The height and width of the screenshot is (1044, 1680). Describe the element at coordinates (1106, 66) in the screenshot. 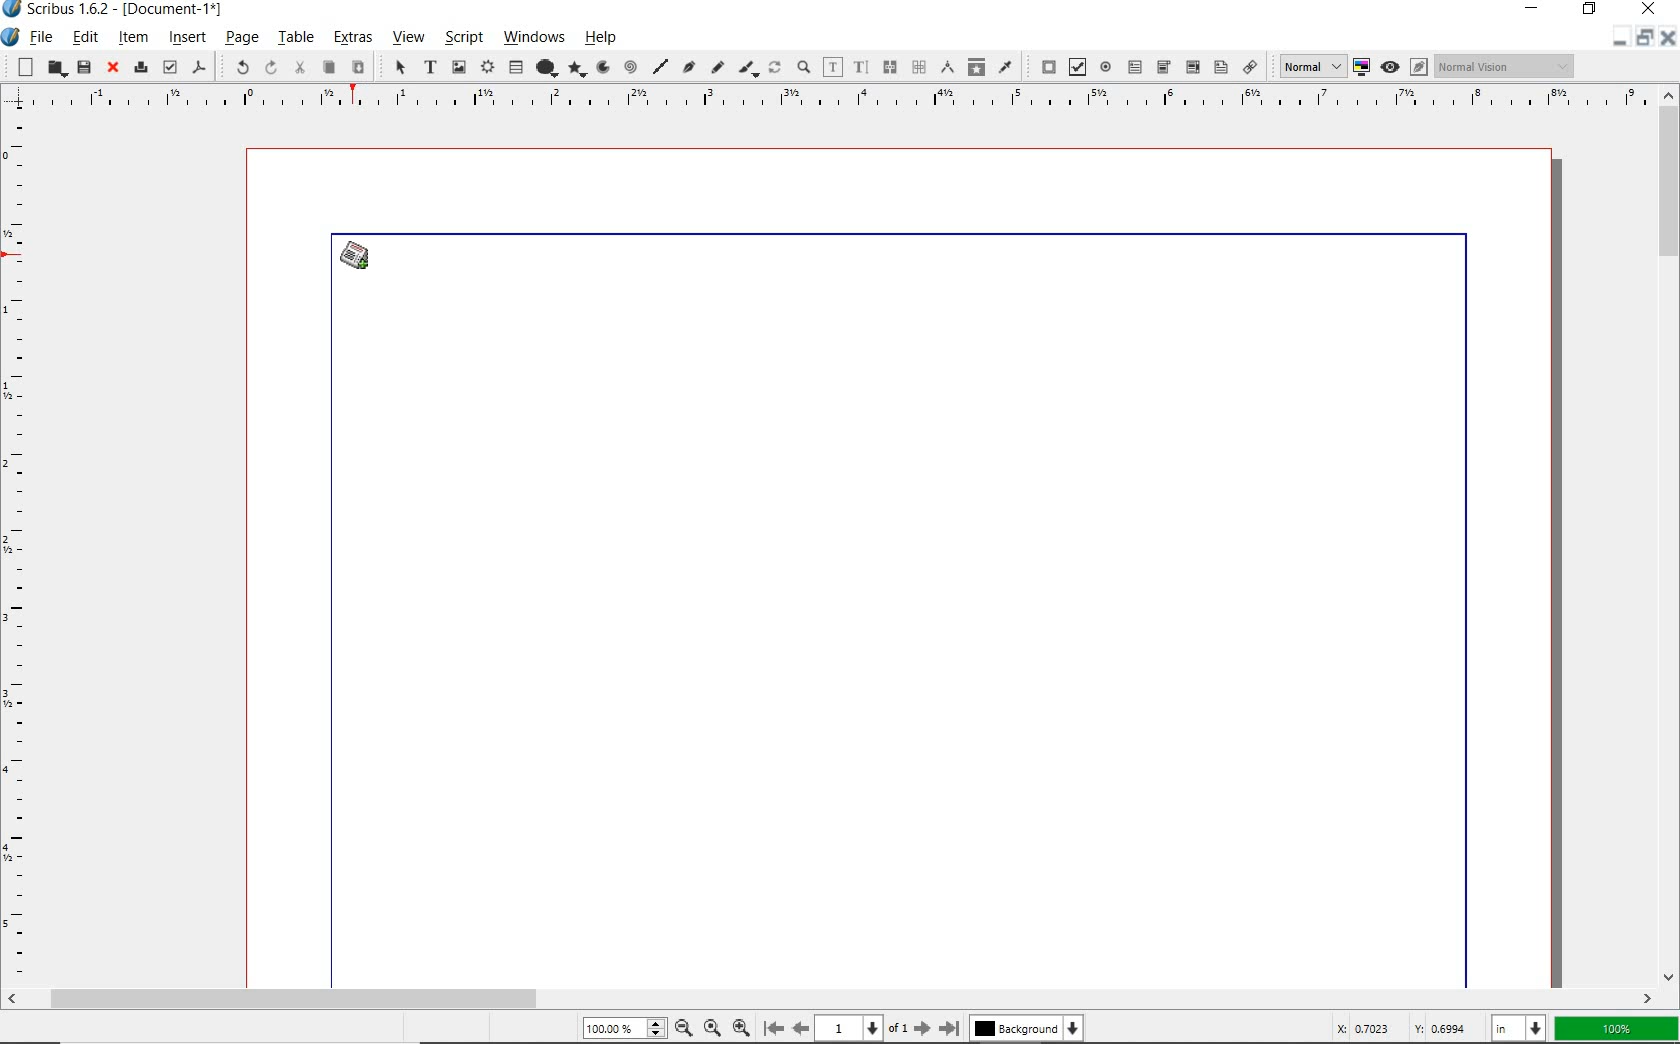

I see `pdf radio button` at that location.